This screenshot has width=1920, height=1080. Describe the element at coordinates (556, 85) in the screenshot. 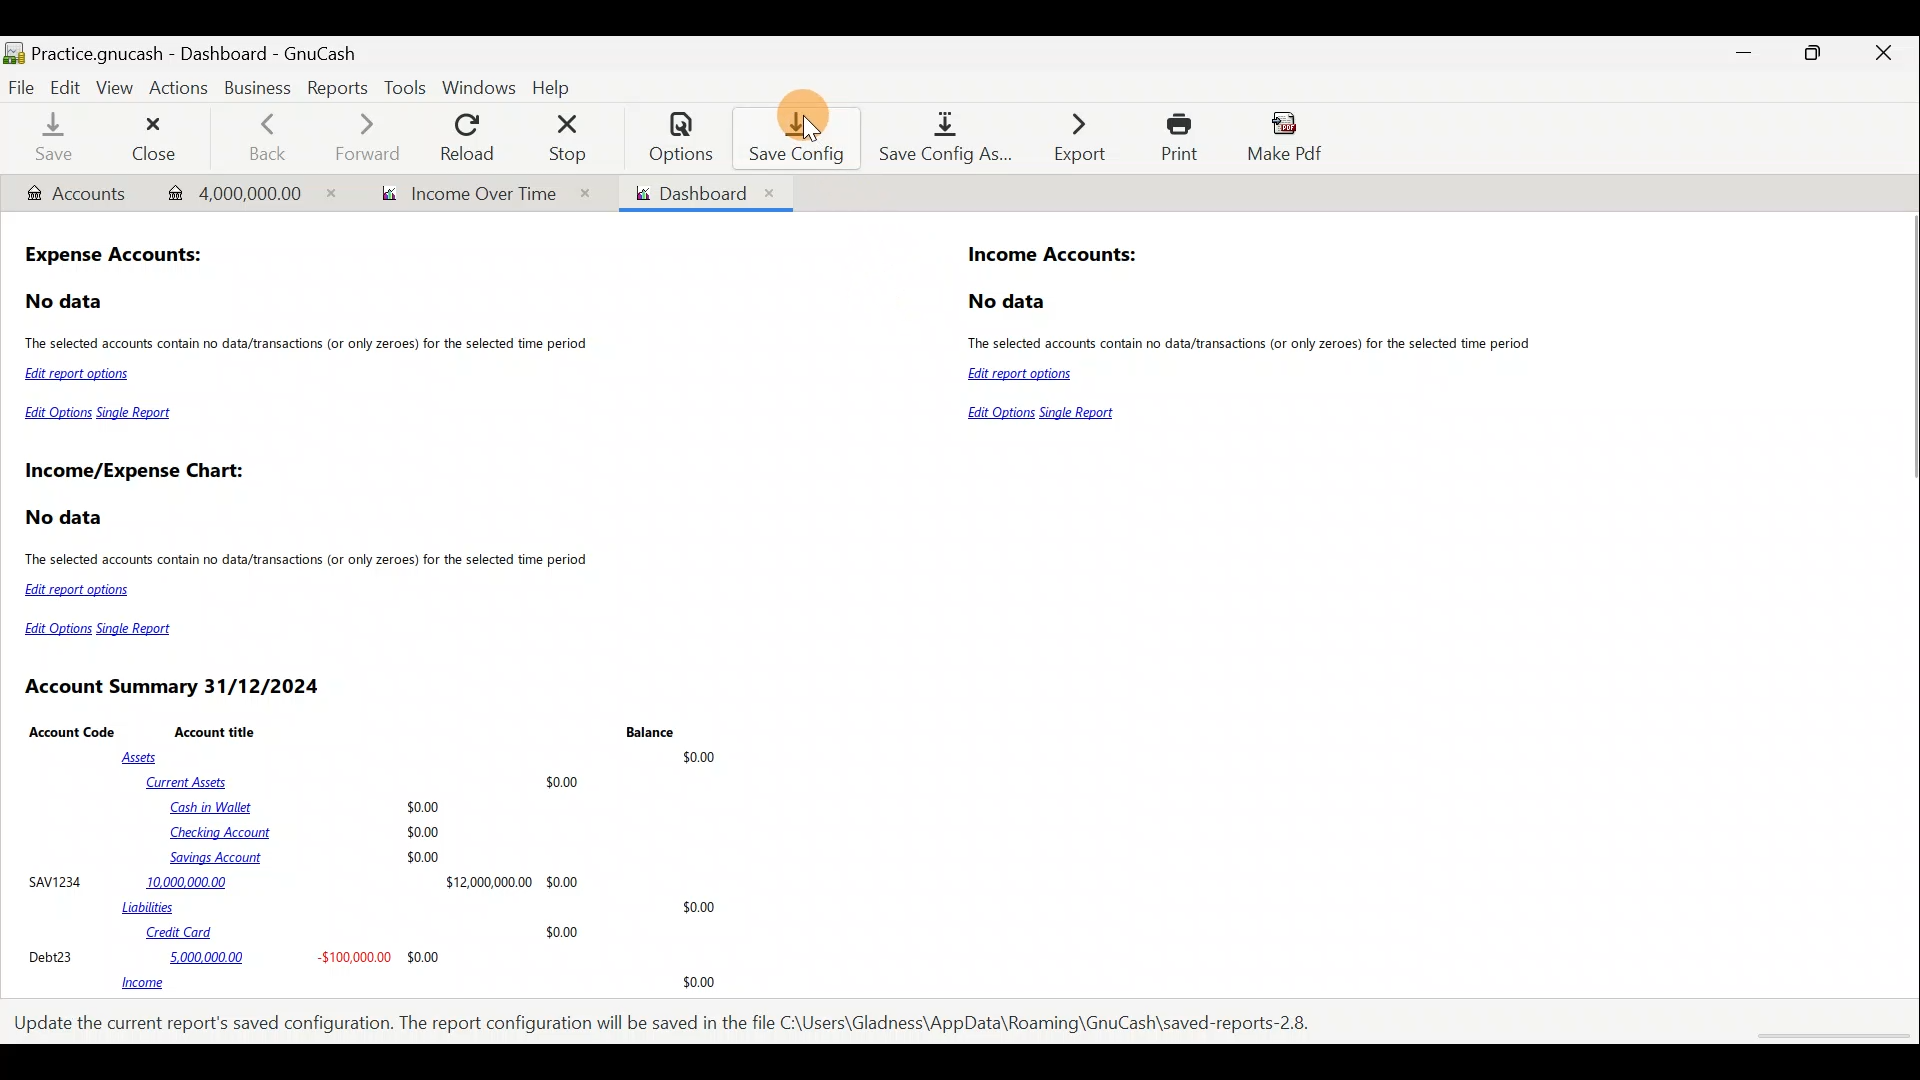

I see `Help` at that location.